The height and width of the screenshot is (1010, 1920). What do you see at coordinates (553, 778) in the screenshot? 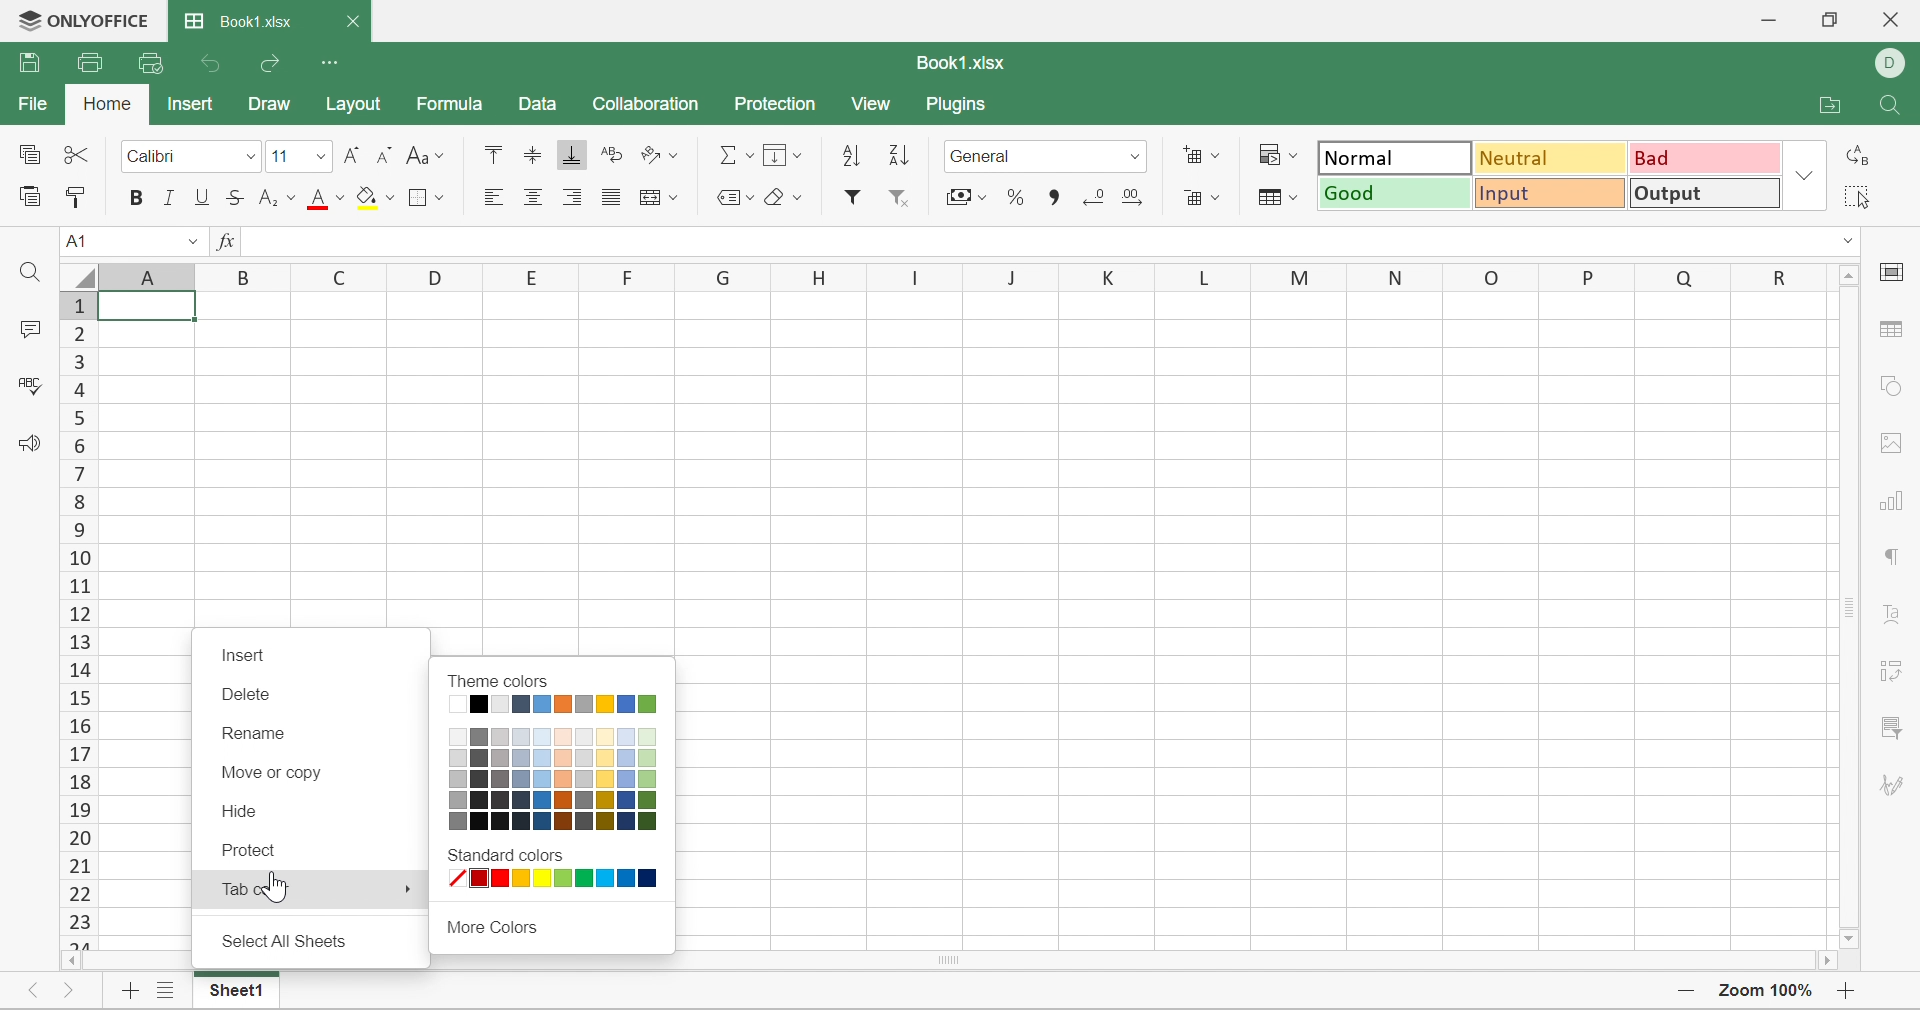
I see `Theme color shades` at bounding box center [553, 778].